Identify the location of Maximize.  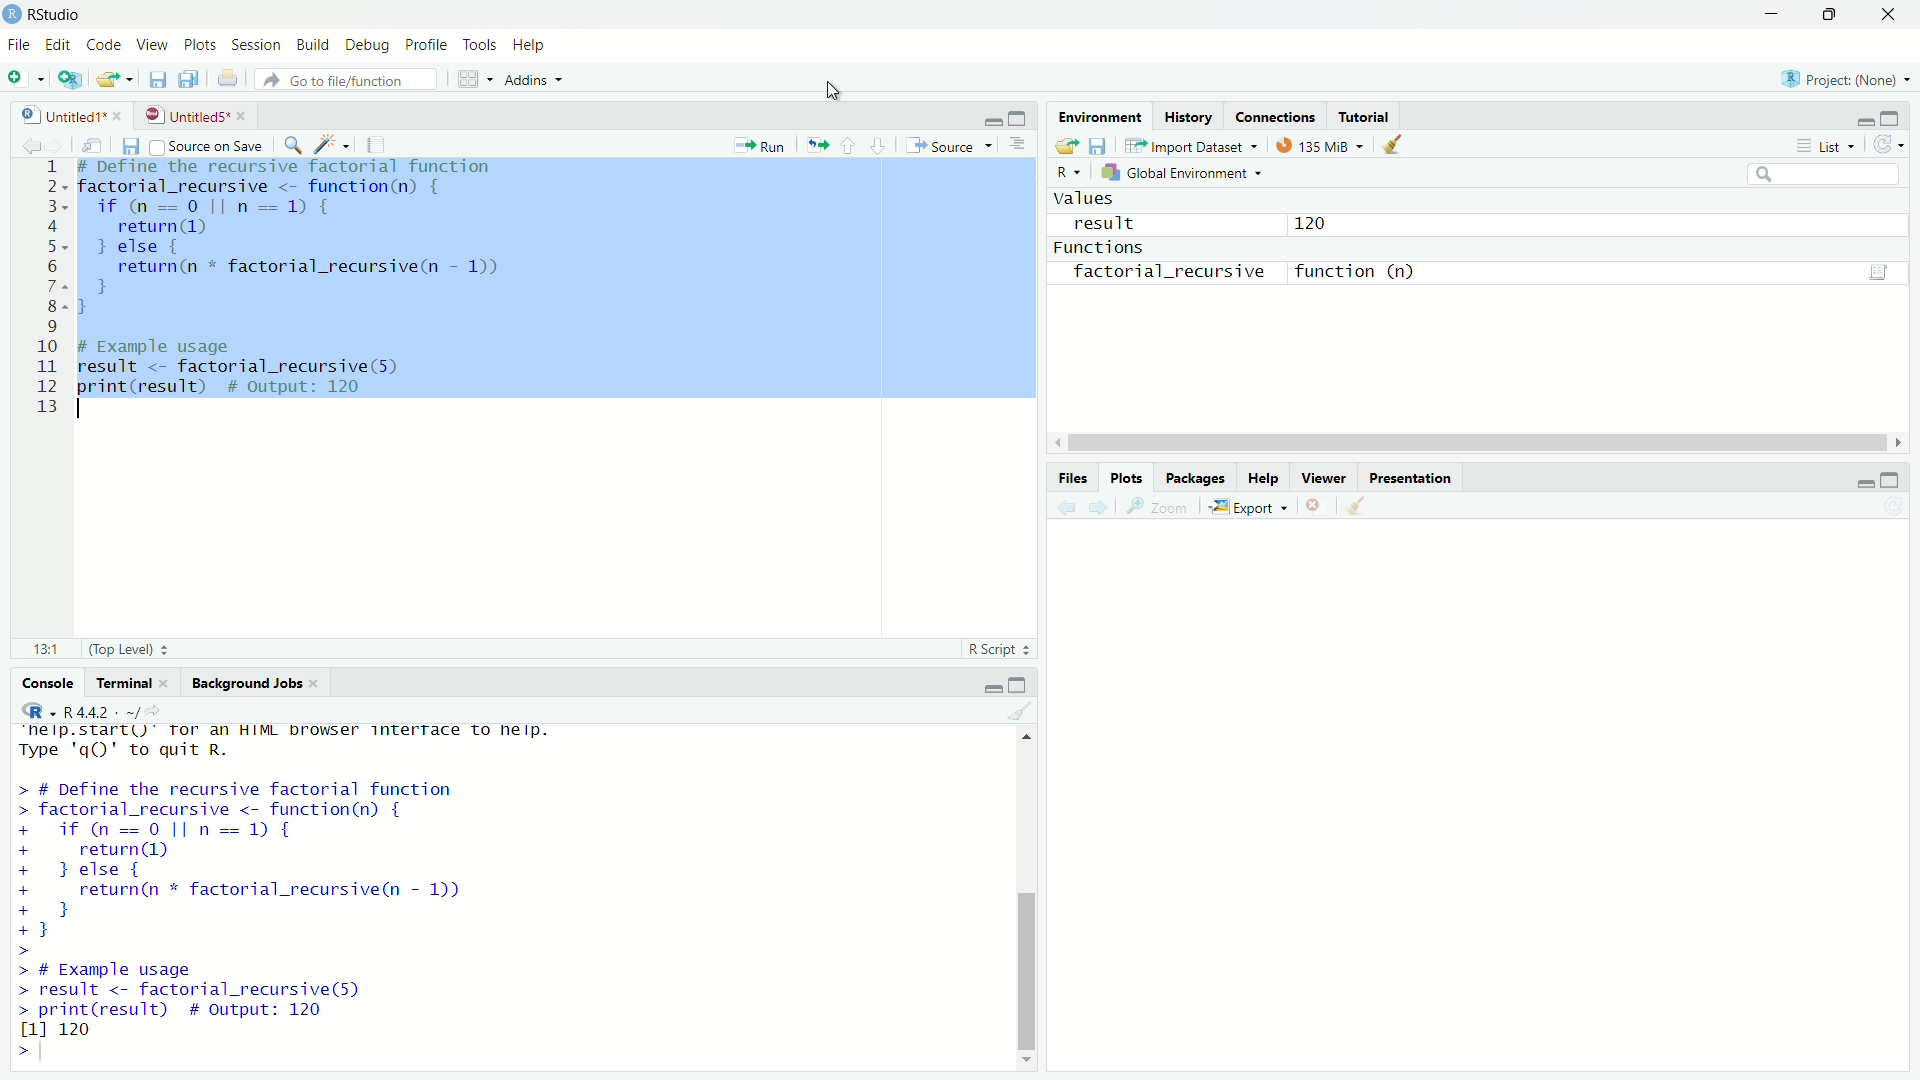
(1894, 118).